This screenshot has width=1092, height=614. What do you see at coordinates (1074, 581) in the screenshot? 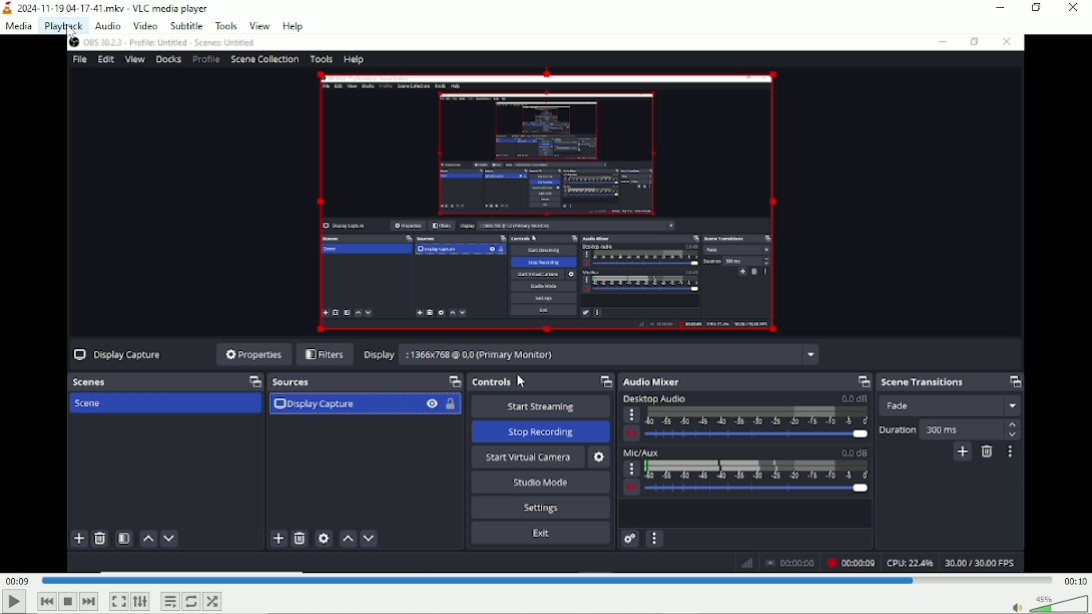
I see `00:10` at bounding box center [1074, 581].